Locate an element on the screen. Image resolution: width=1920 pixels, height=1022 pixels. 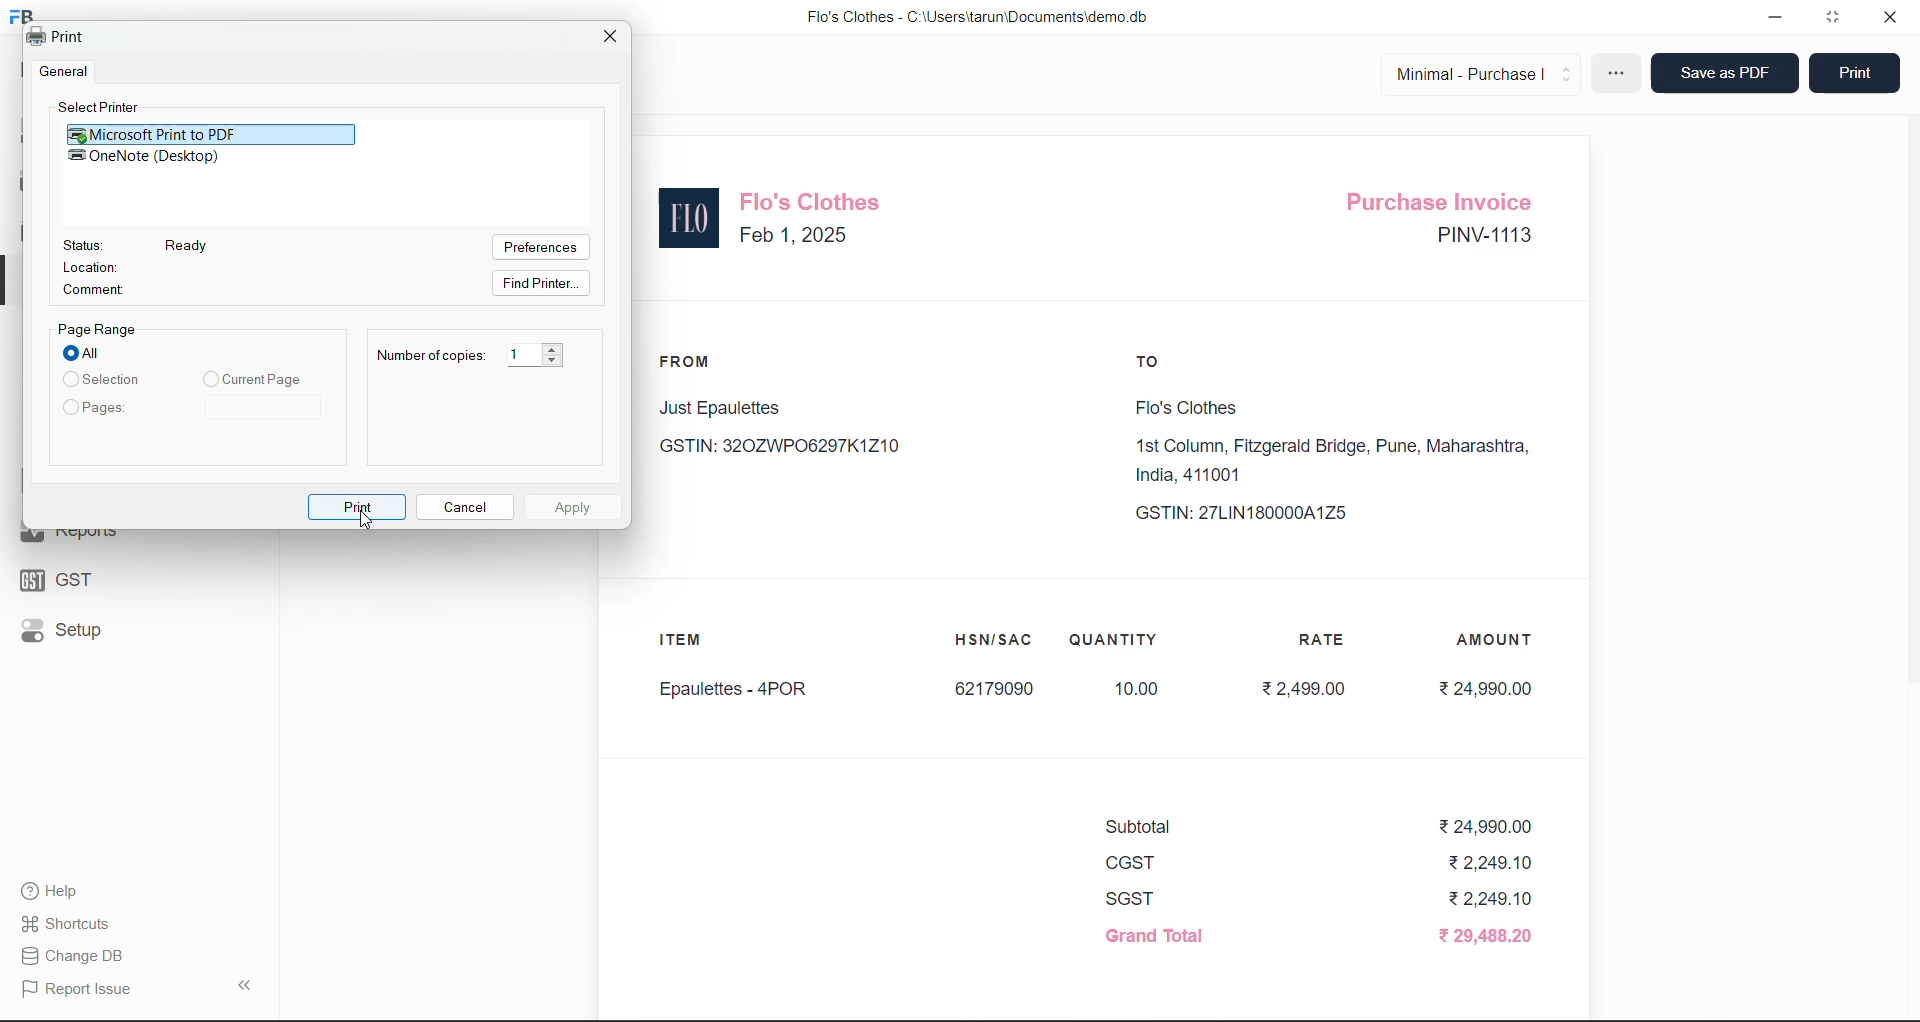
 AMOUNT is located at coordinates (1497, 637).